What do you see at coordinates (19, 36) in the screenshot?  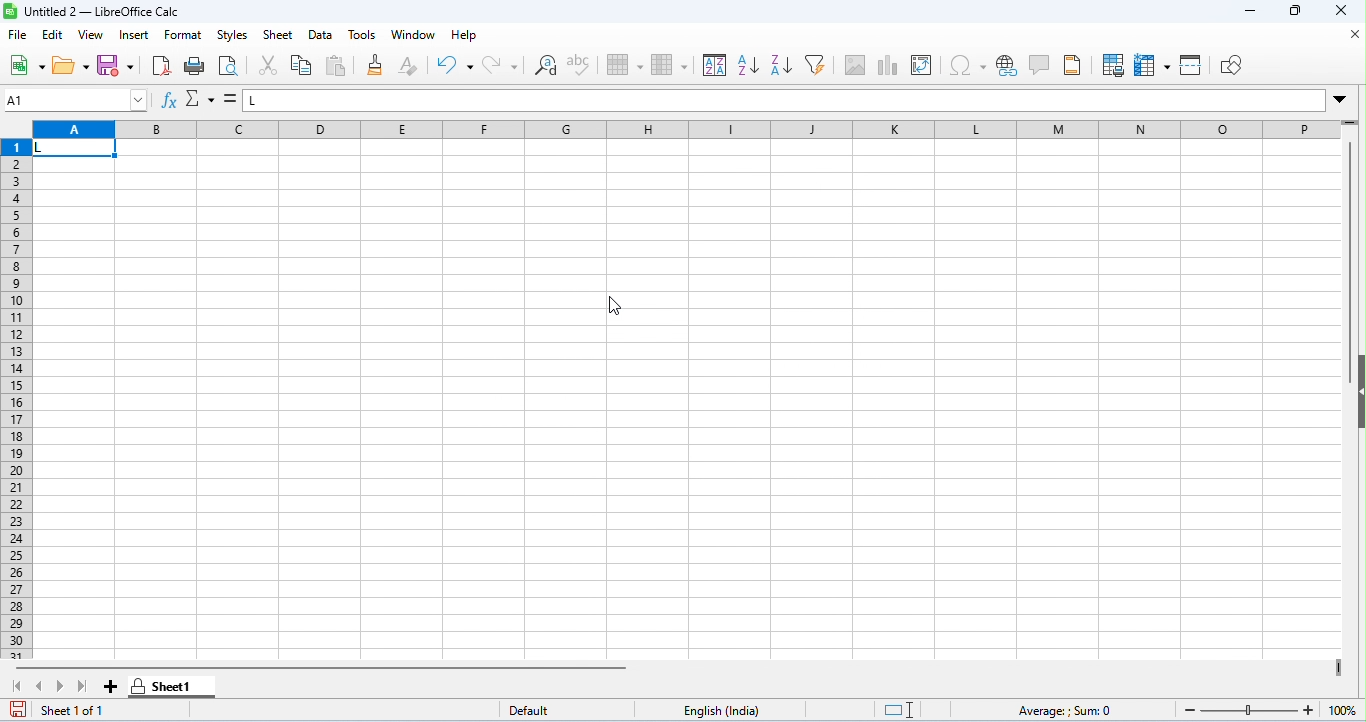 I see `file` at bounding box center [19, 36].